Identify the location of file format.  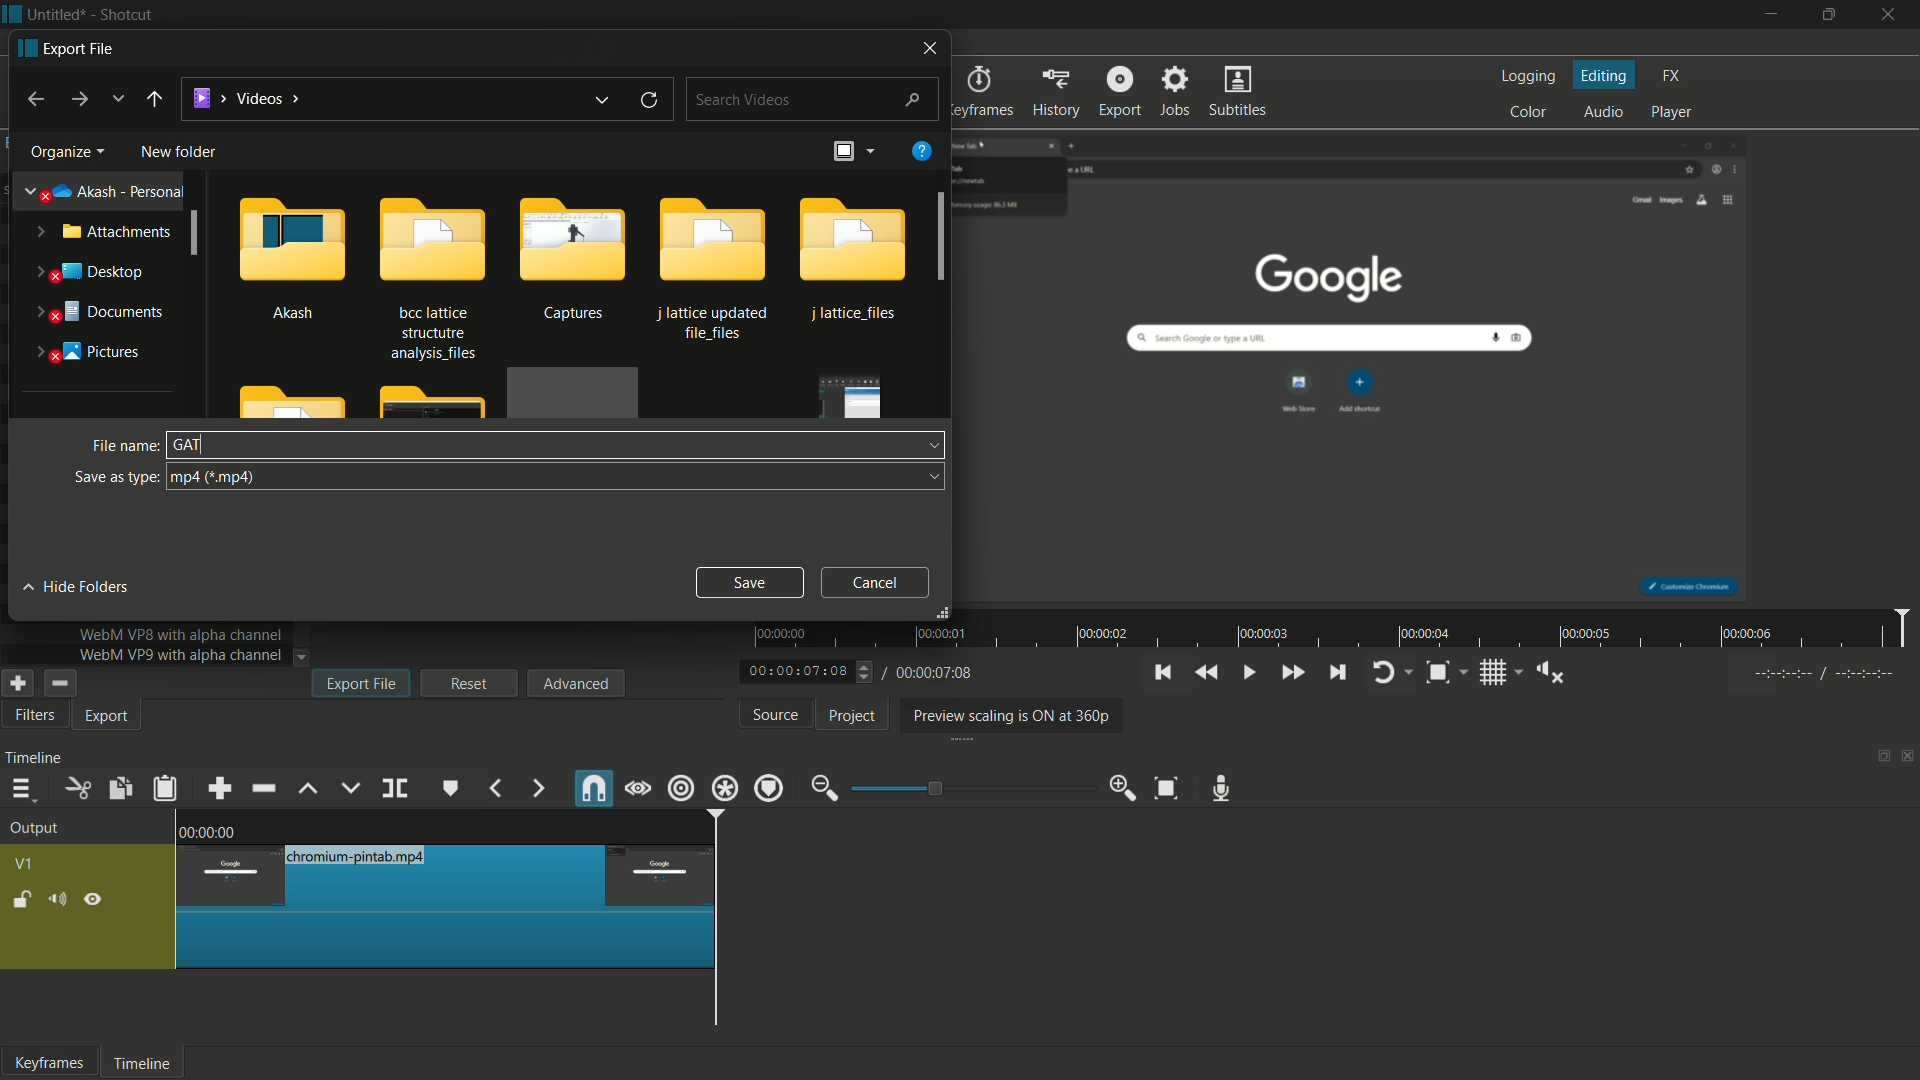
(557, 477).